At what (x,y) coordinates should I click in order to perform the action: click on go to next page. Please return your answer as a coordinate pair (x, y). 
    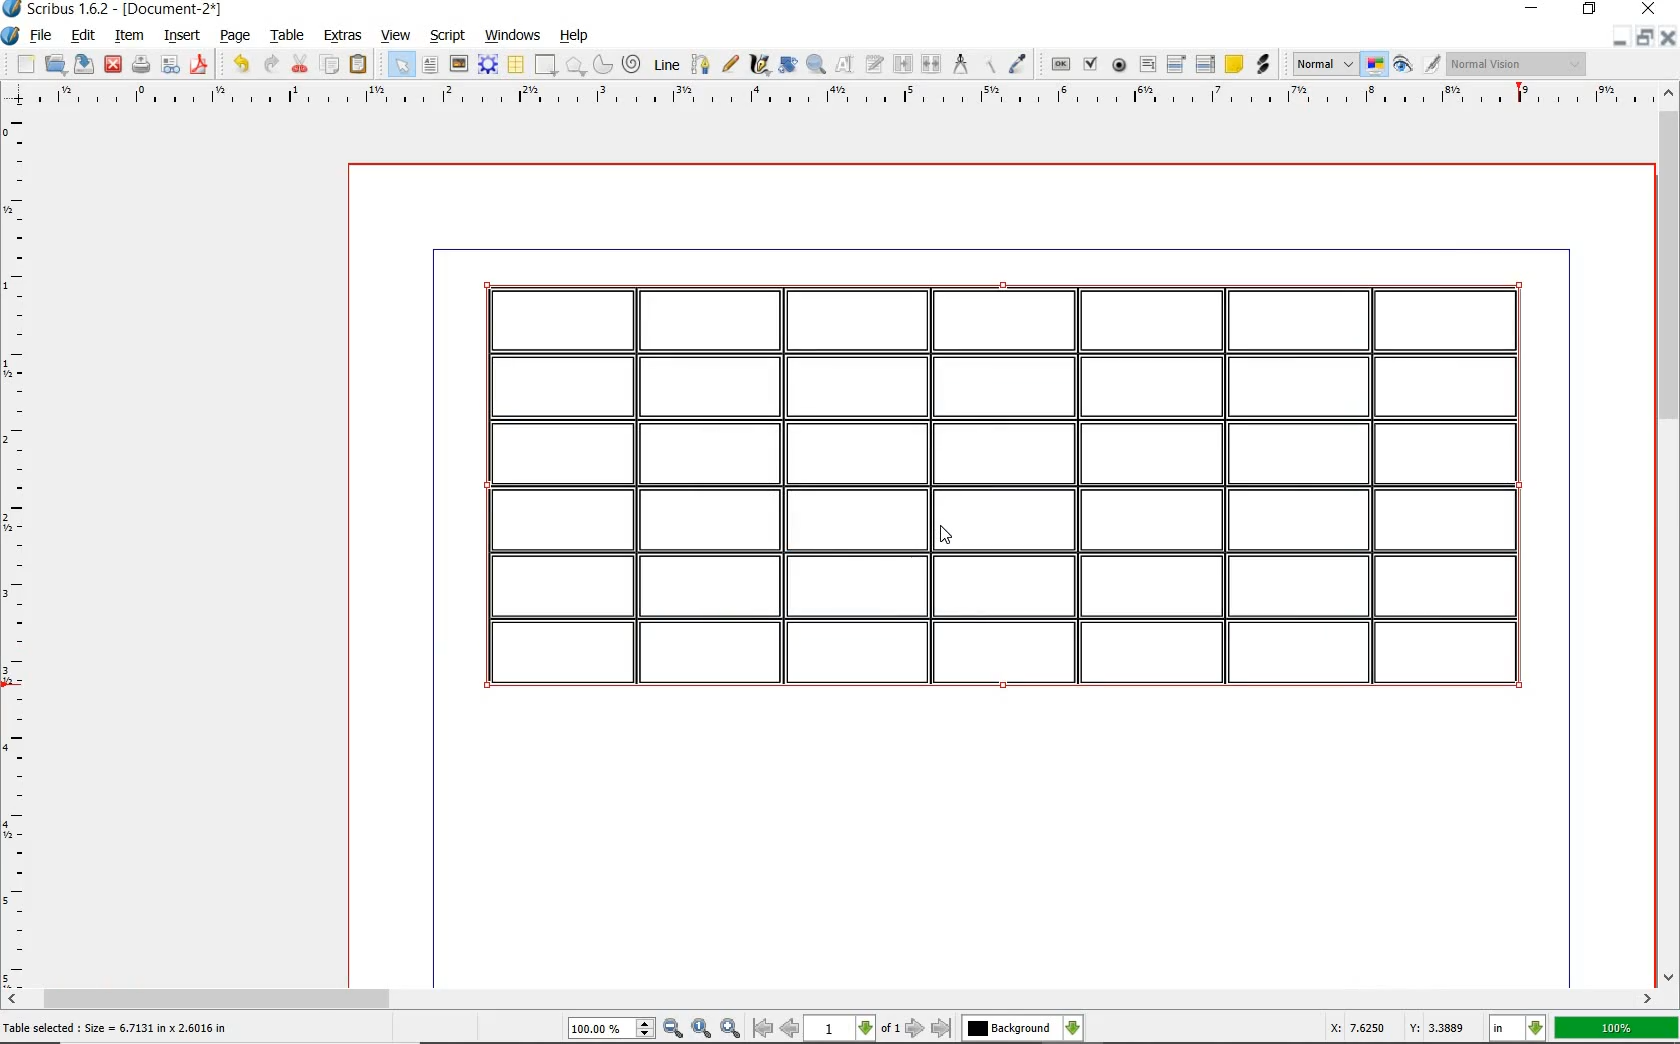
    Looking at the image, I should click on (916, 1029).